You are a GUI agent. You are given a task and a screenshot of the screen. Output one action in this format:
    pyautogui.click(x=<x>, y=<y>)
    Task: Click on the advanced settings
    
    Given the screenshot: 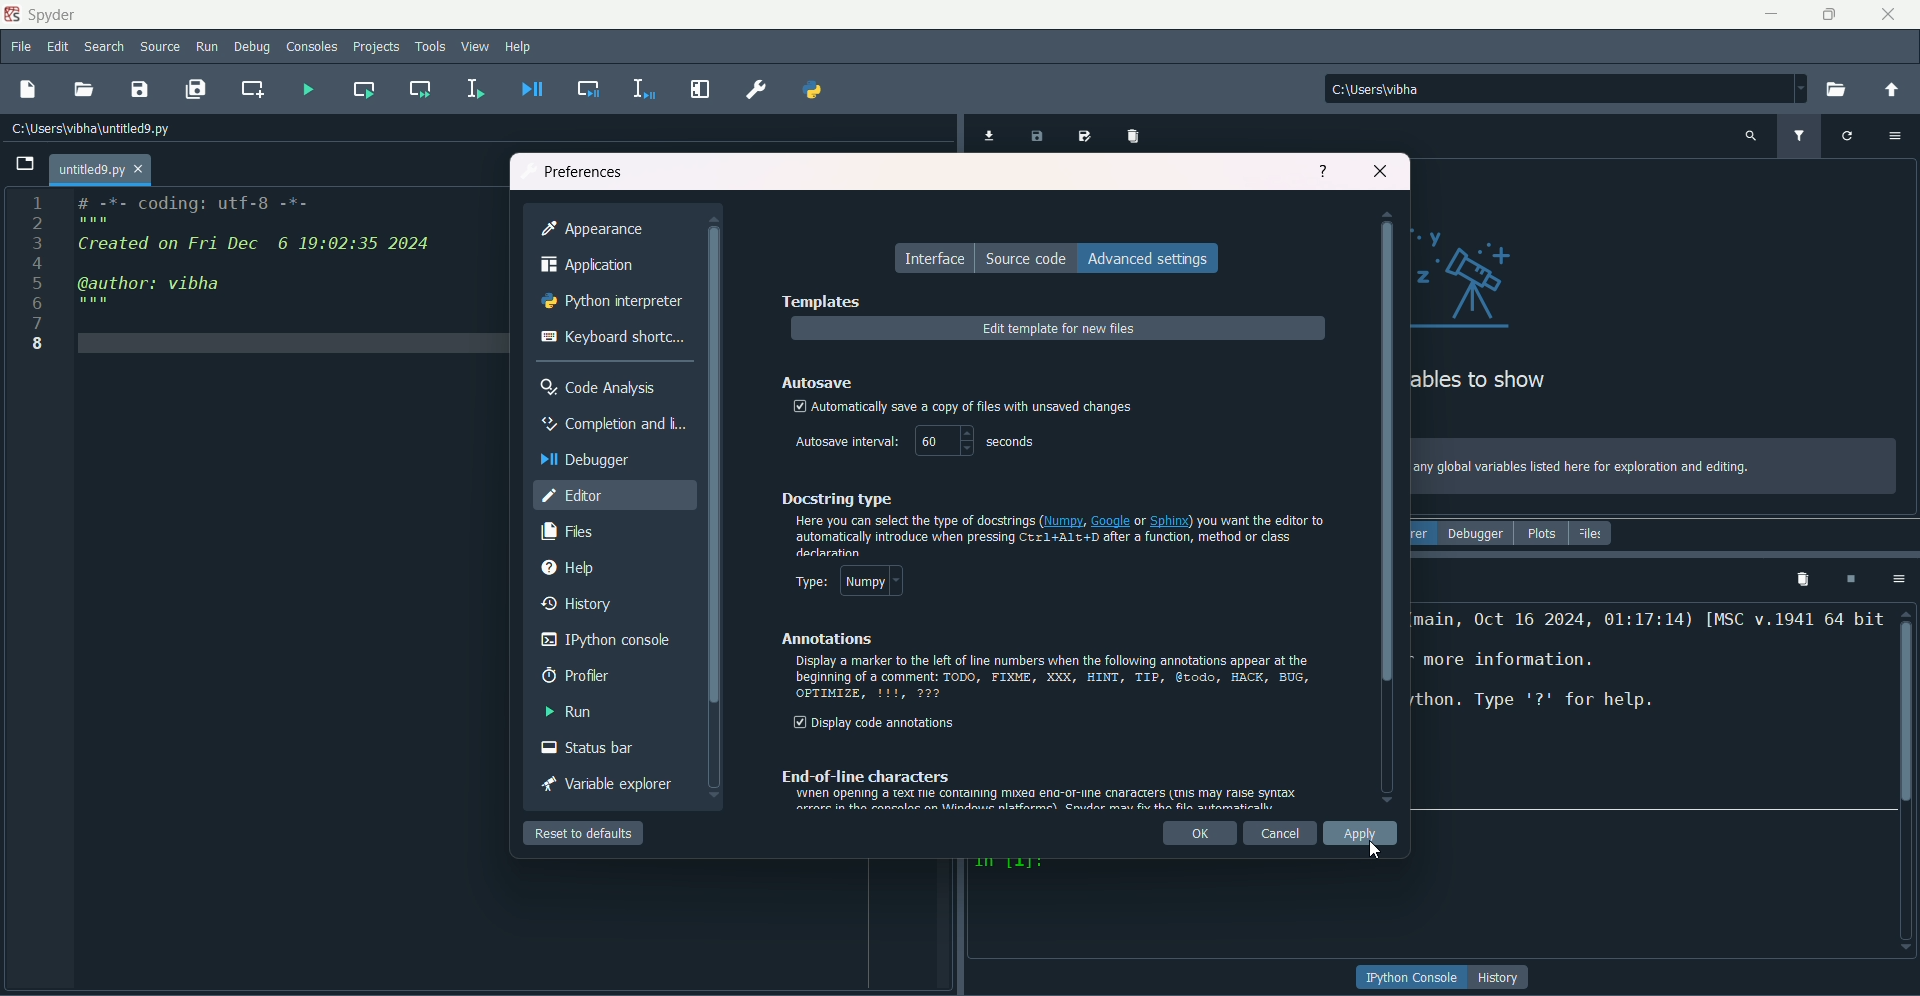 What is the action you would take?
    pyautogui.click(x=1149, y=258)
    